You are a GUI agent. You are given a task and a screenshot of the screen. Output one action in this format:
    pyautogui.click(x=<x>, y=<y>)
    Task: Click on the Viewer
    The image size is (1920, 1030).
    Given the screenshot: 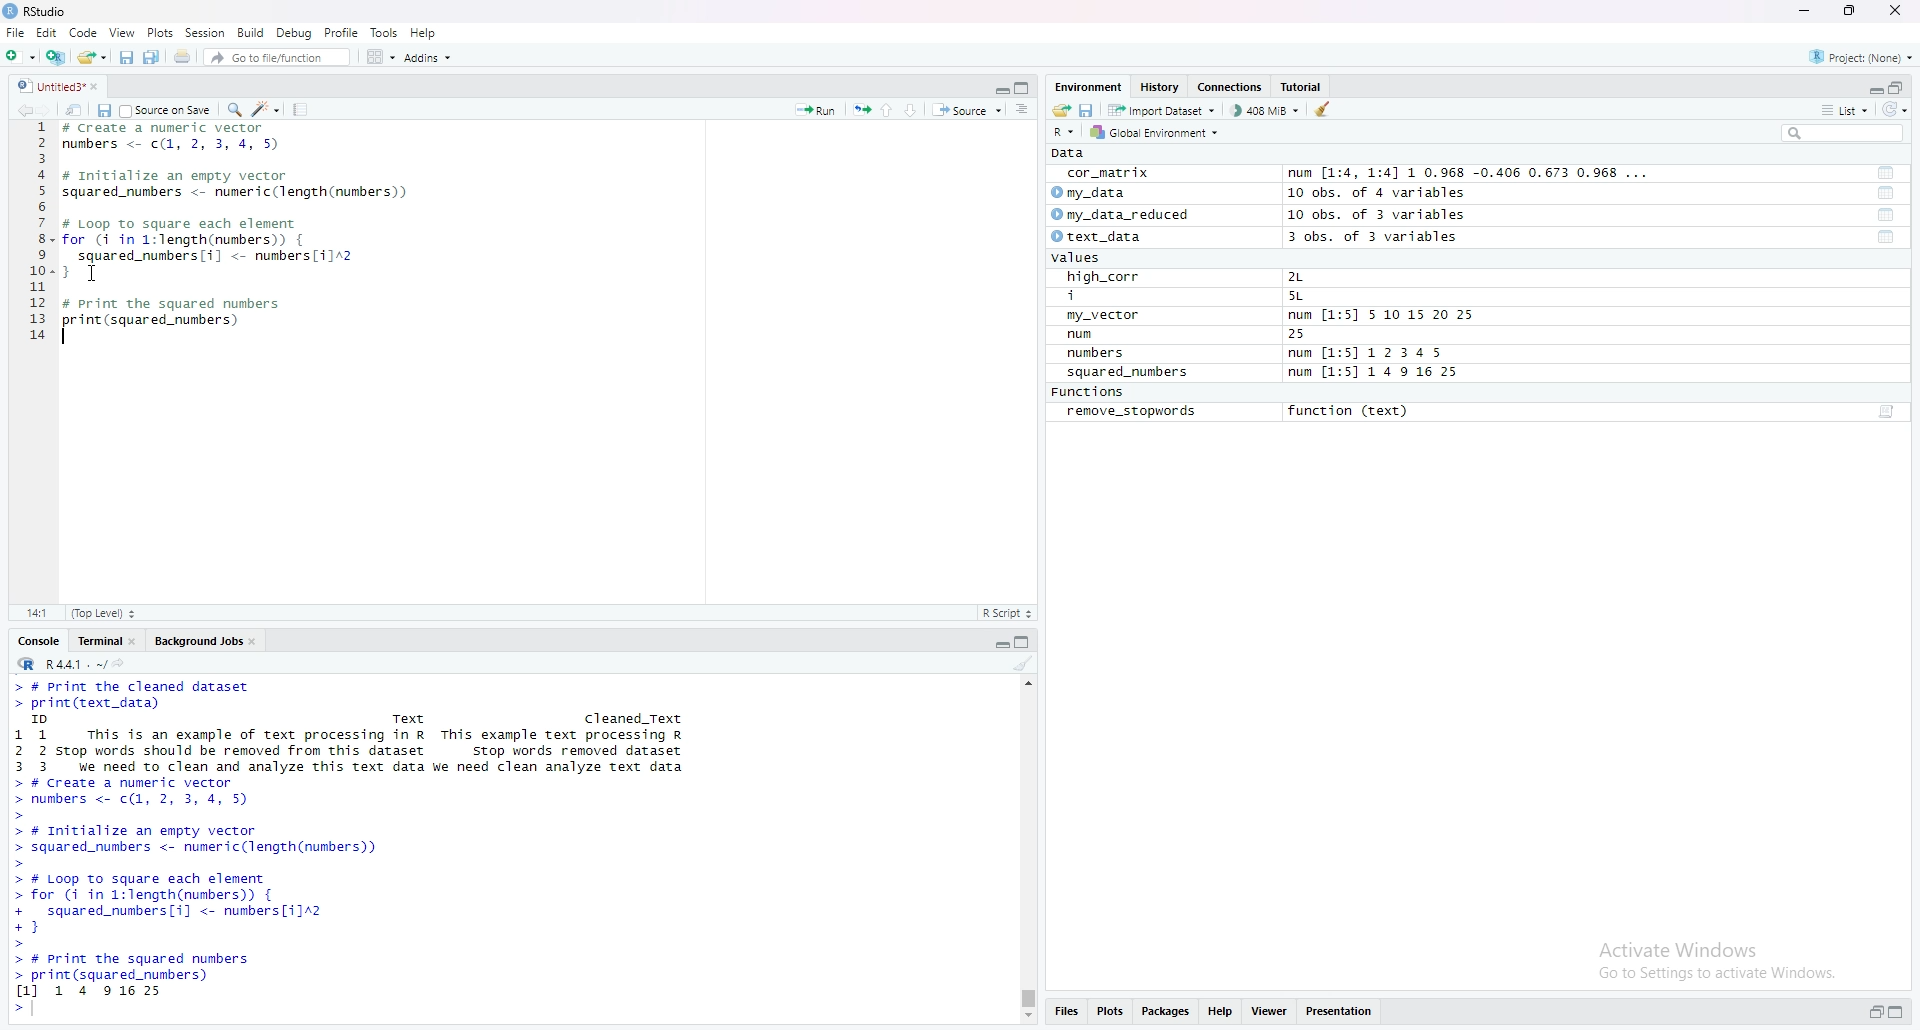 What is the action you would take?
    pyautogui.click(x=1270, y=1013)
    